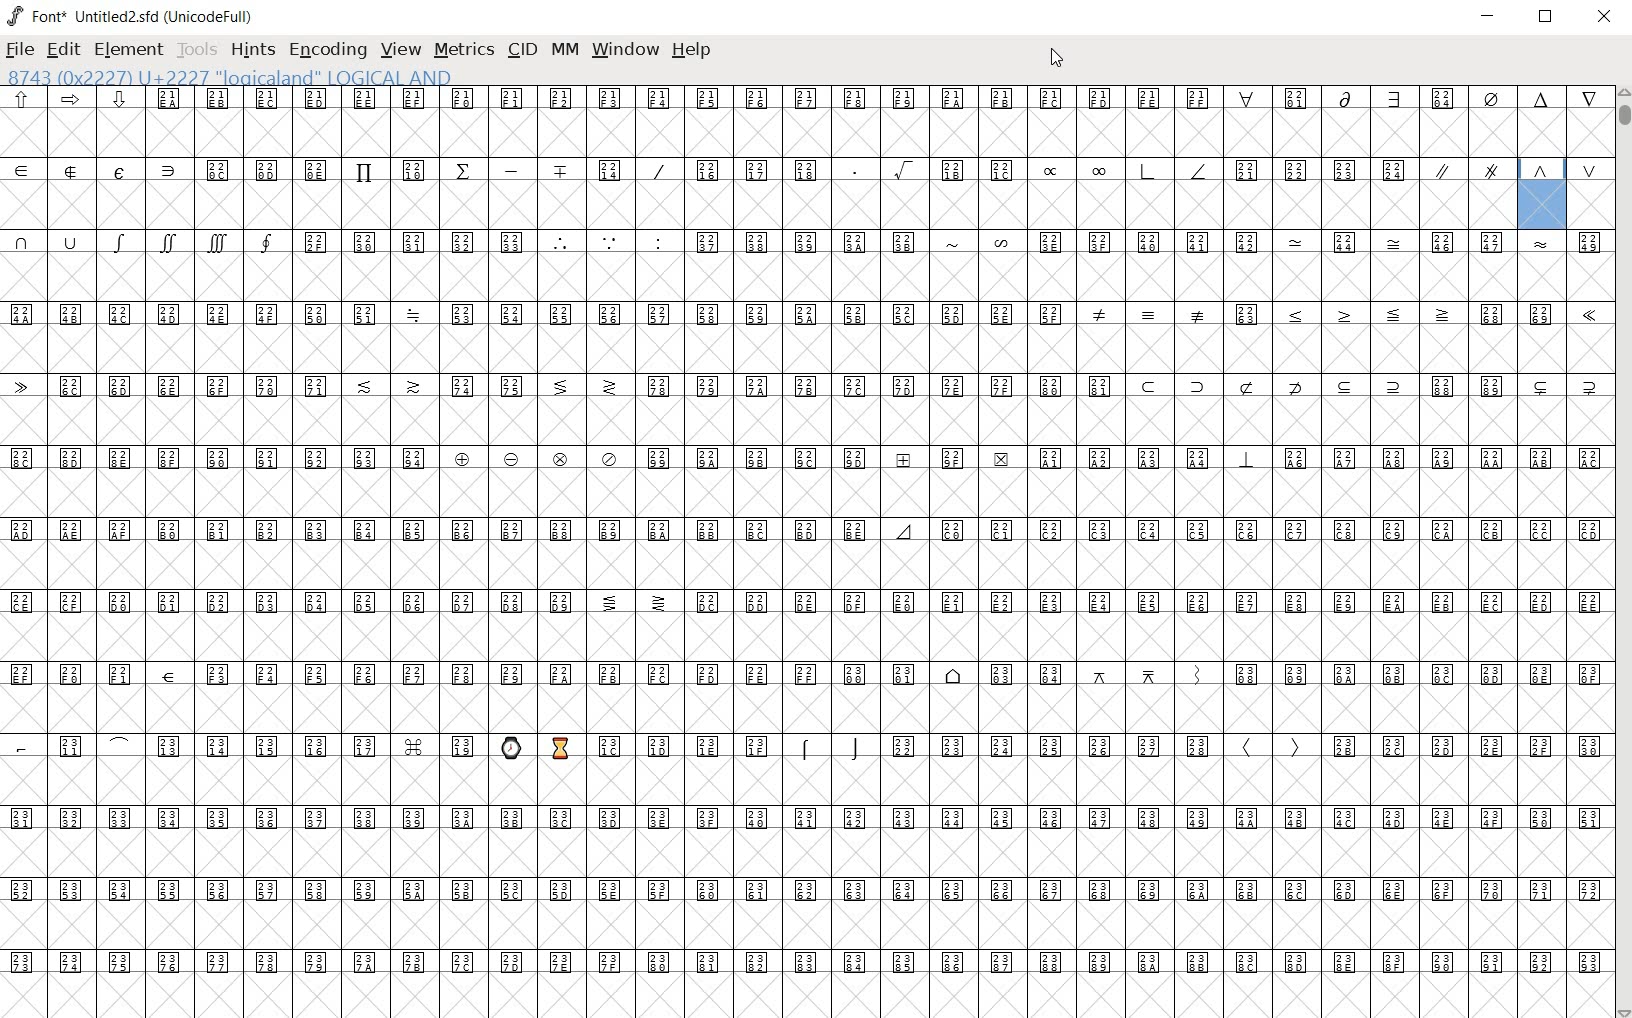 The height and width of the screenshot is (1018, 1632). I want to click on font* Untitled2.sfd (UnicodeFull), so click(133, 17).